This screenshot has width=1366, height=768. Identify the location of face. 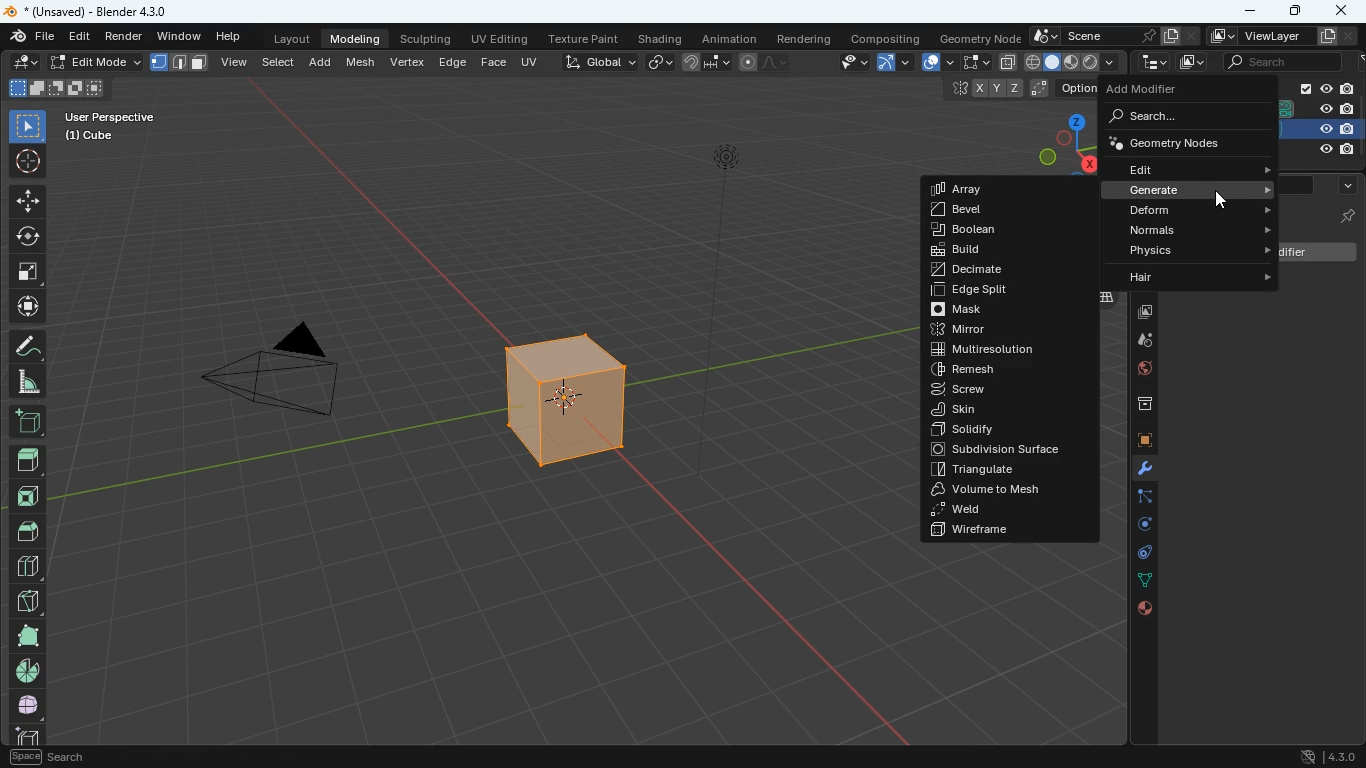
(493, 63).